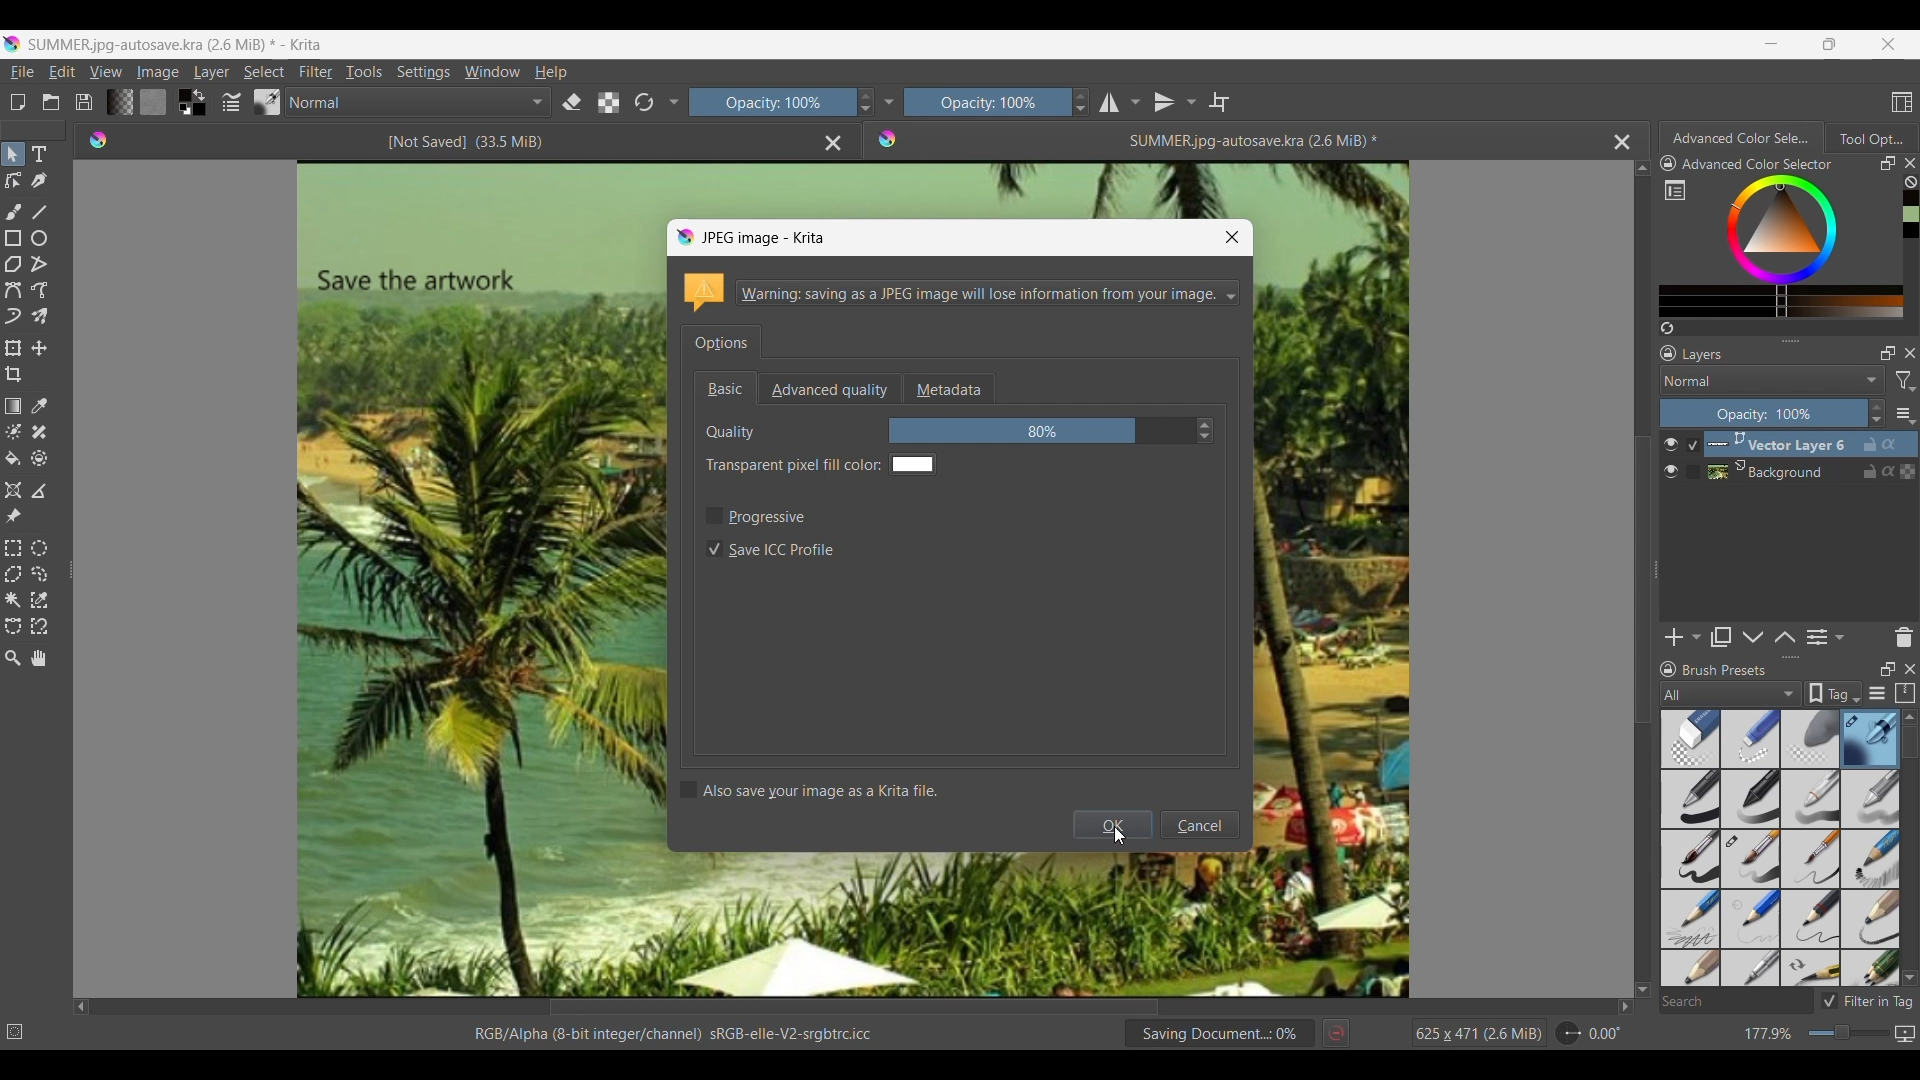 The image size is (1920, 1080). Describe the element at coordinates (14, 374) in the screenshot. I see `Crop image to an area` at that location.